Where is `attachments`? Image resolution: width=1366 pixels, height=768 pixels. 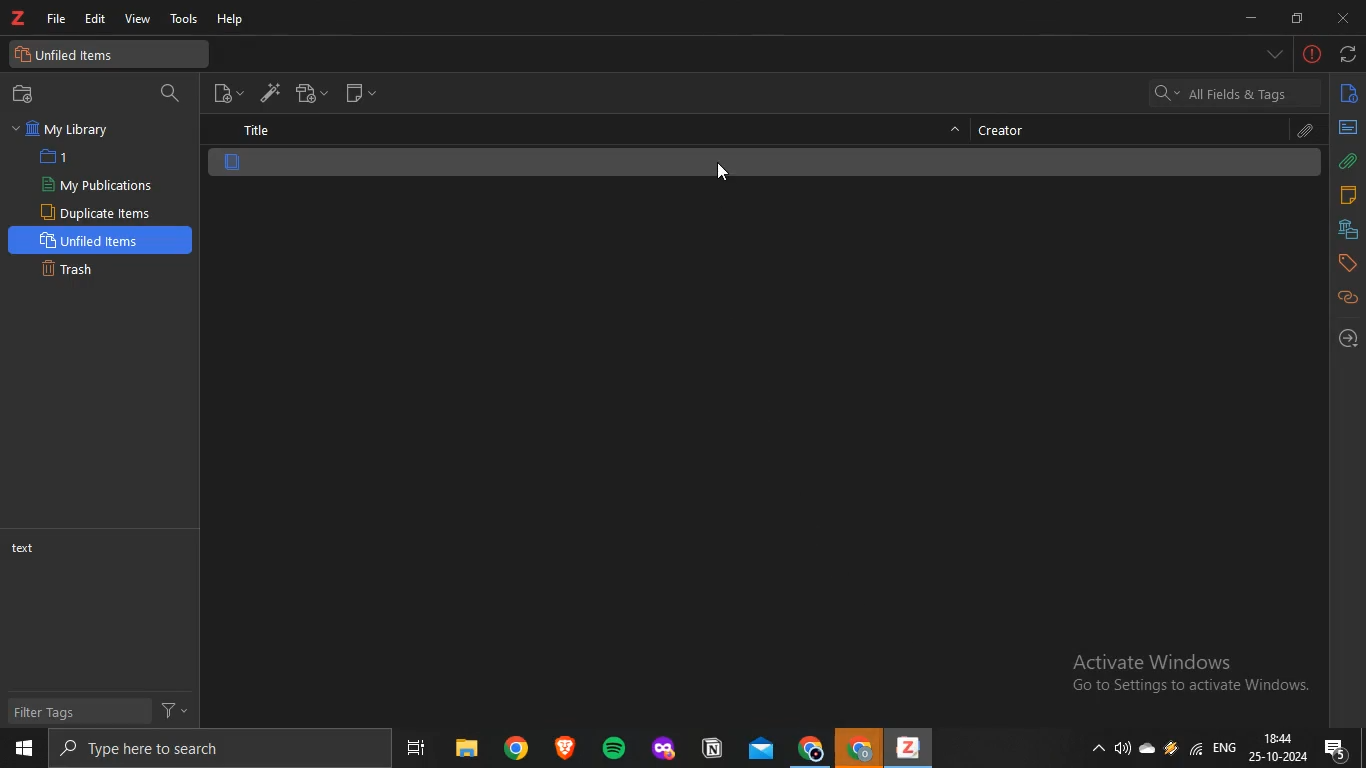
attachments is located at coordinates (1305, 129).